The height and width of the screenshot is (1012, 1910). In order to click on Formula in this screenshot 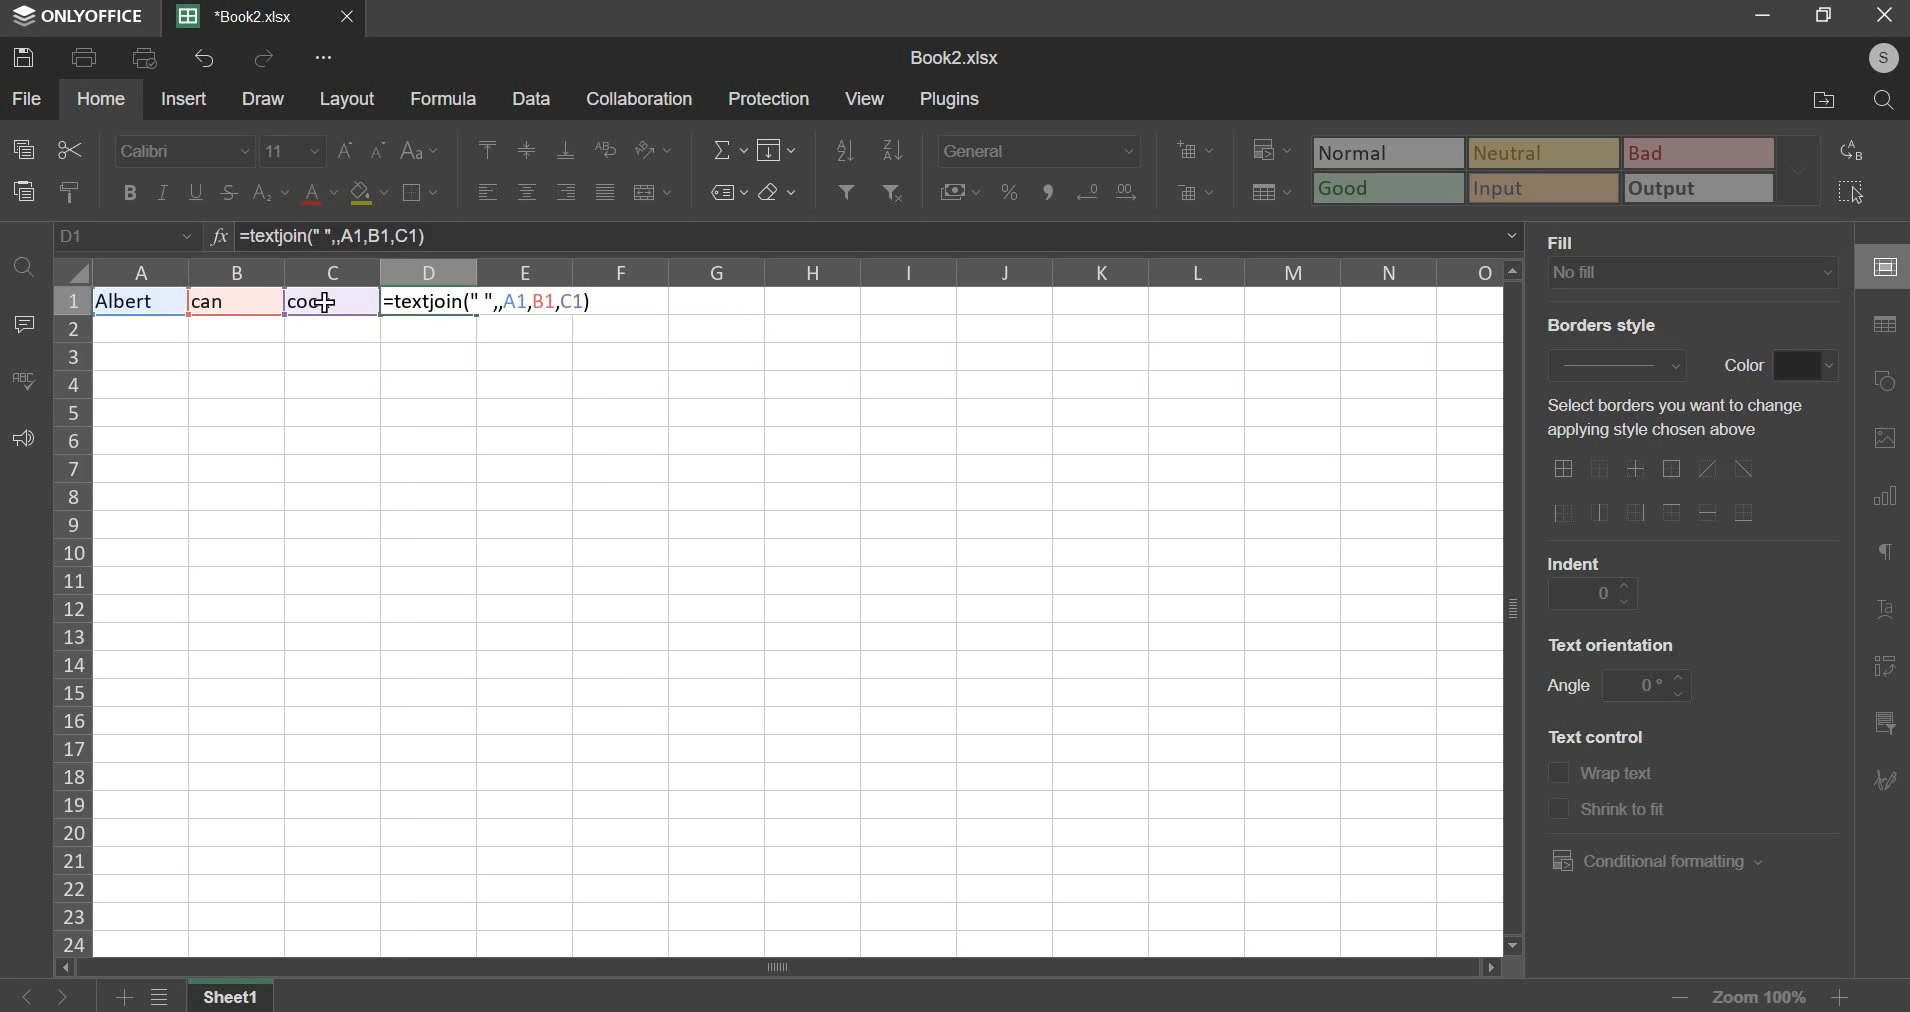, I will do `click(494, 304)`.